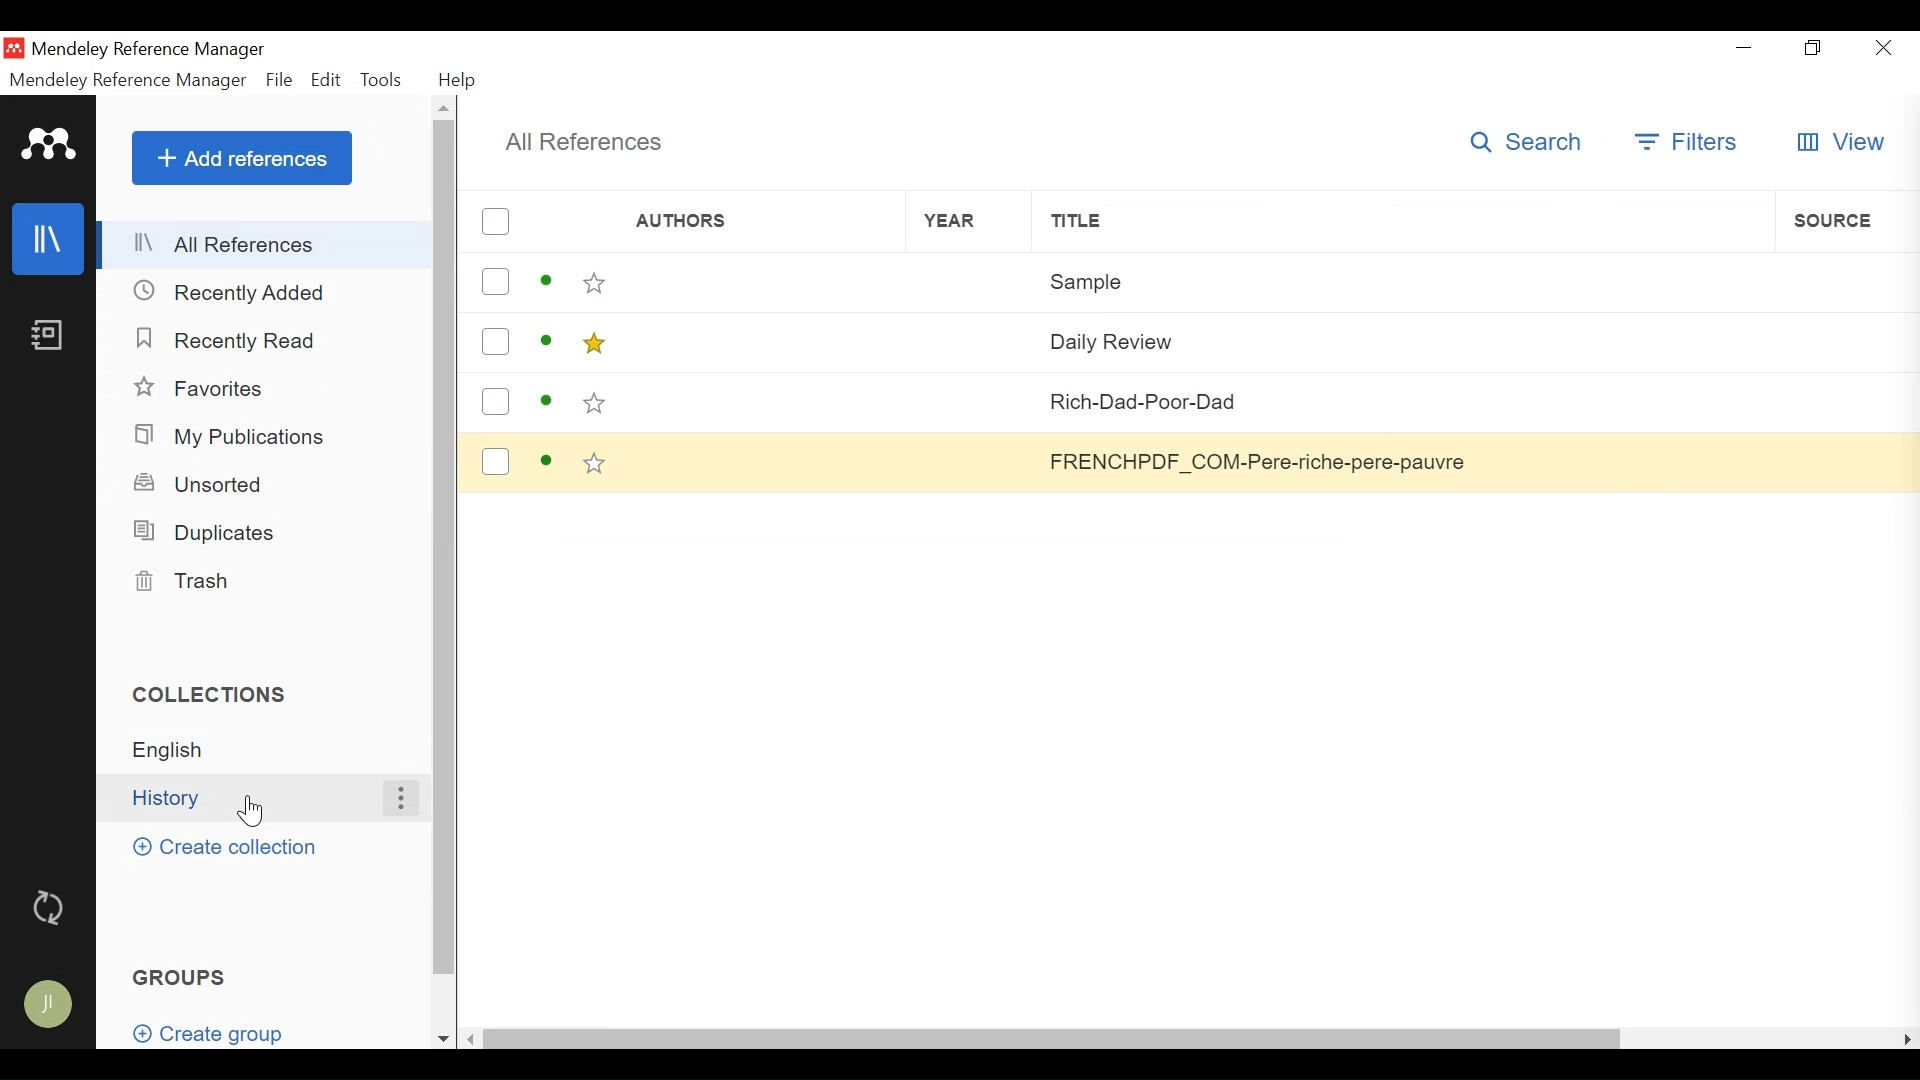 The image size is (1920, 1080). I want to click on Mendeley Desktop Icon, so click(16, 48).